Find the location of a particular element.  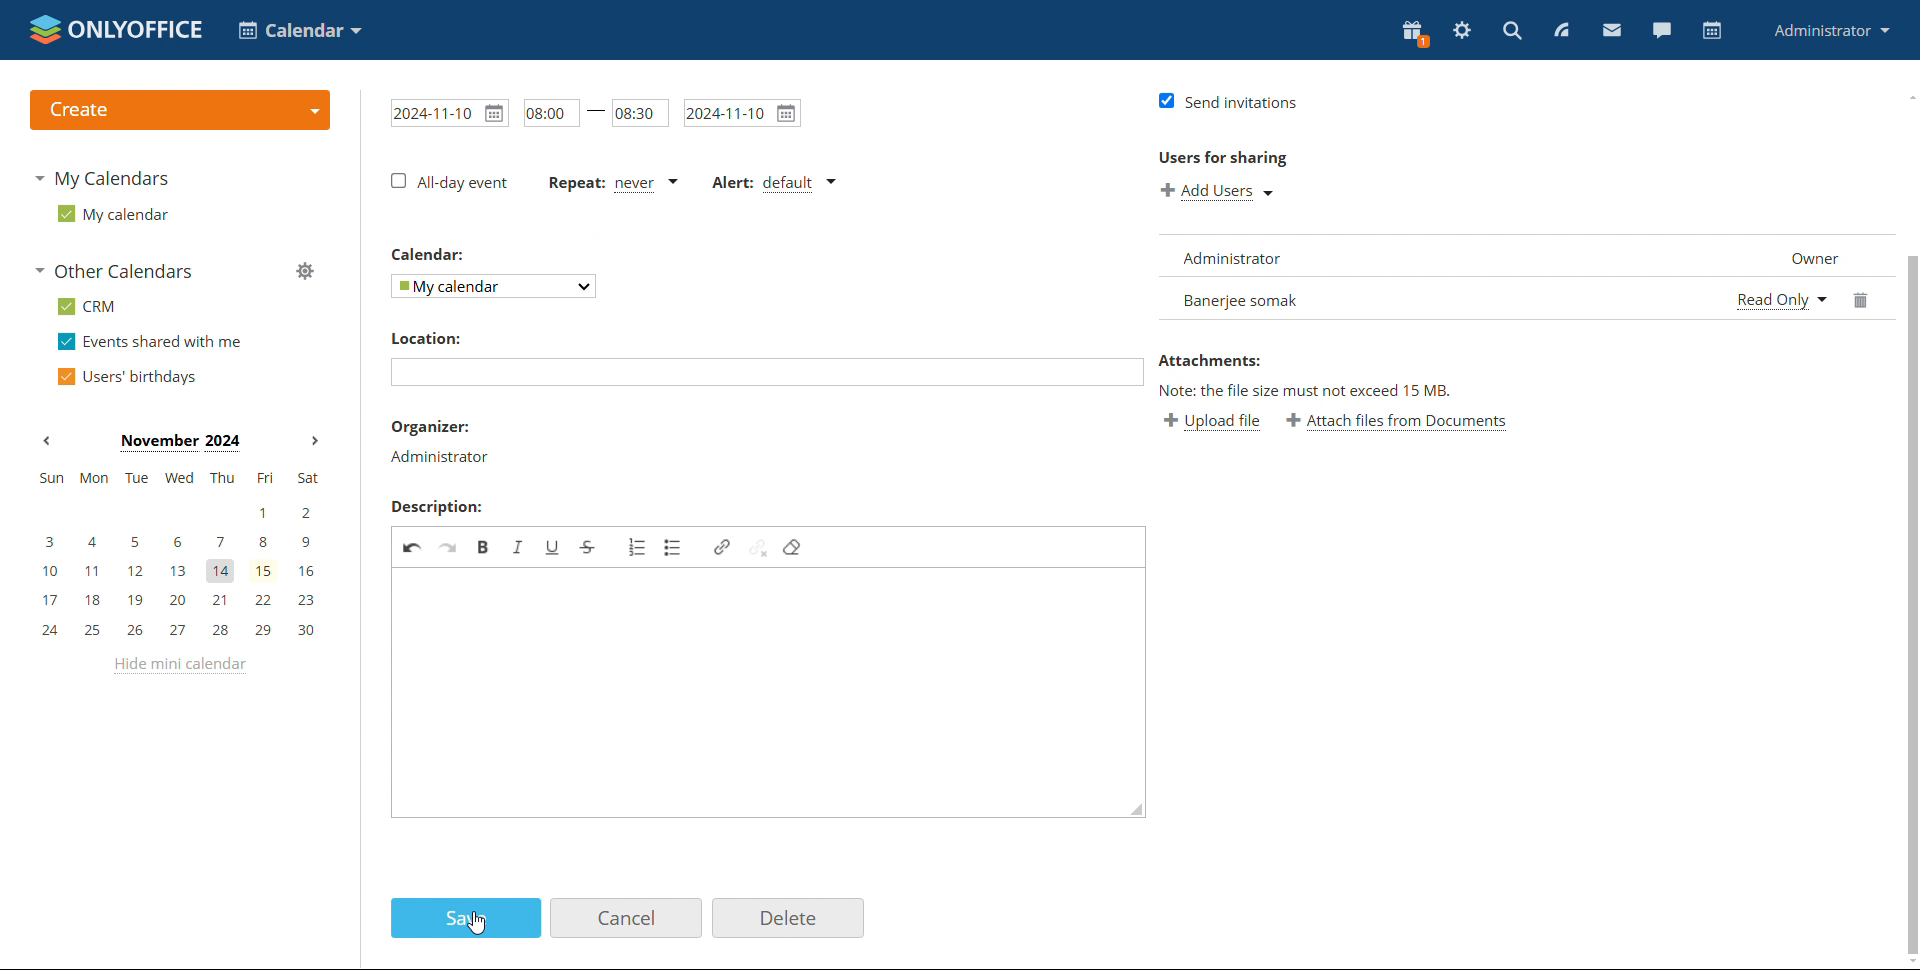

one person added is located at coordinates (1434, 299).